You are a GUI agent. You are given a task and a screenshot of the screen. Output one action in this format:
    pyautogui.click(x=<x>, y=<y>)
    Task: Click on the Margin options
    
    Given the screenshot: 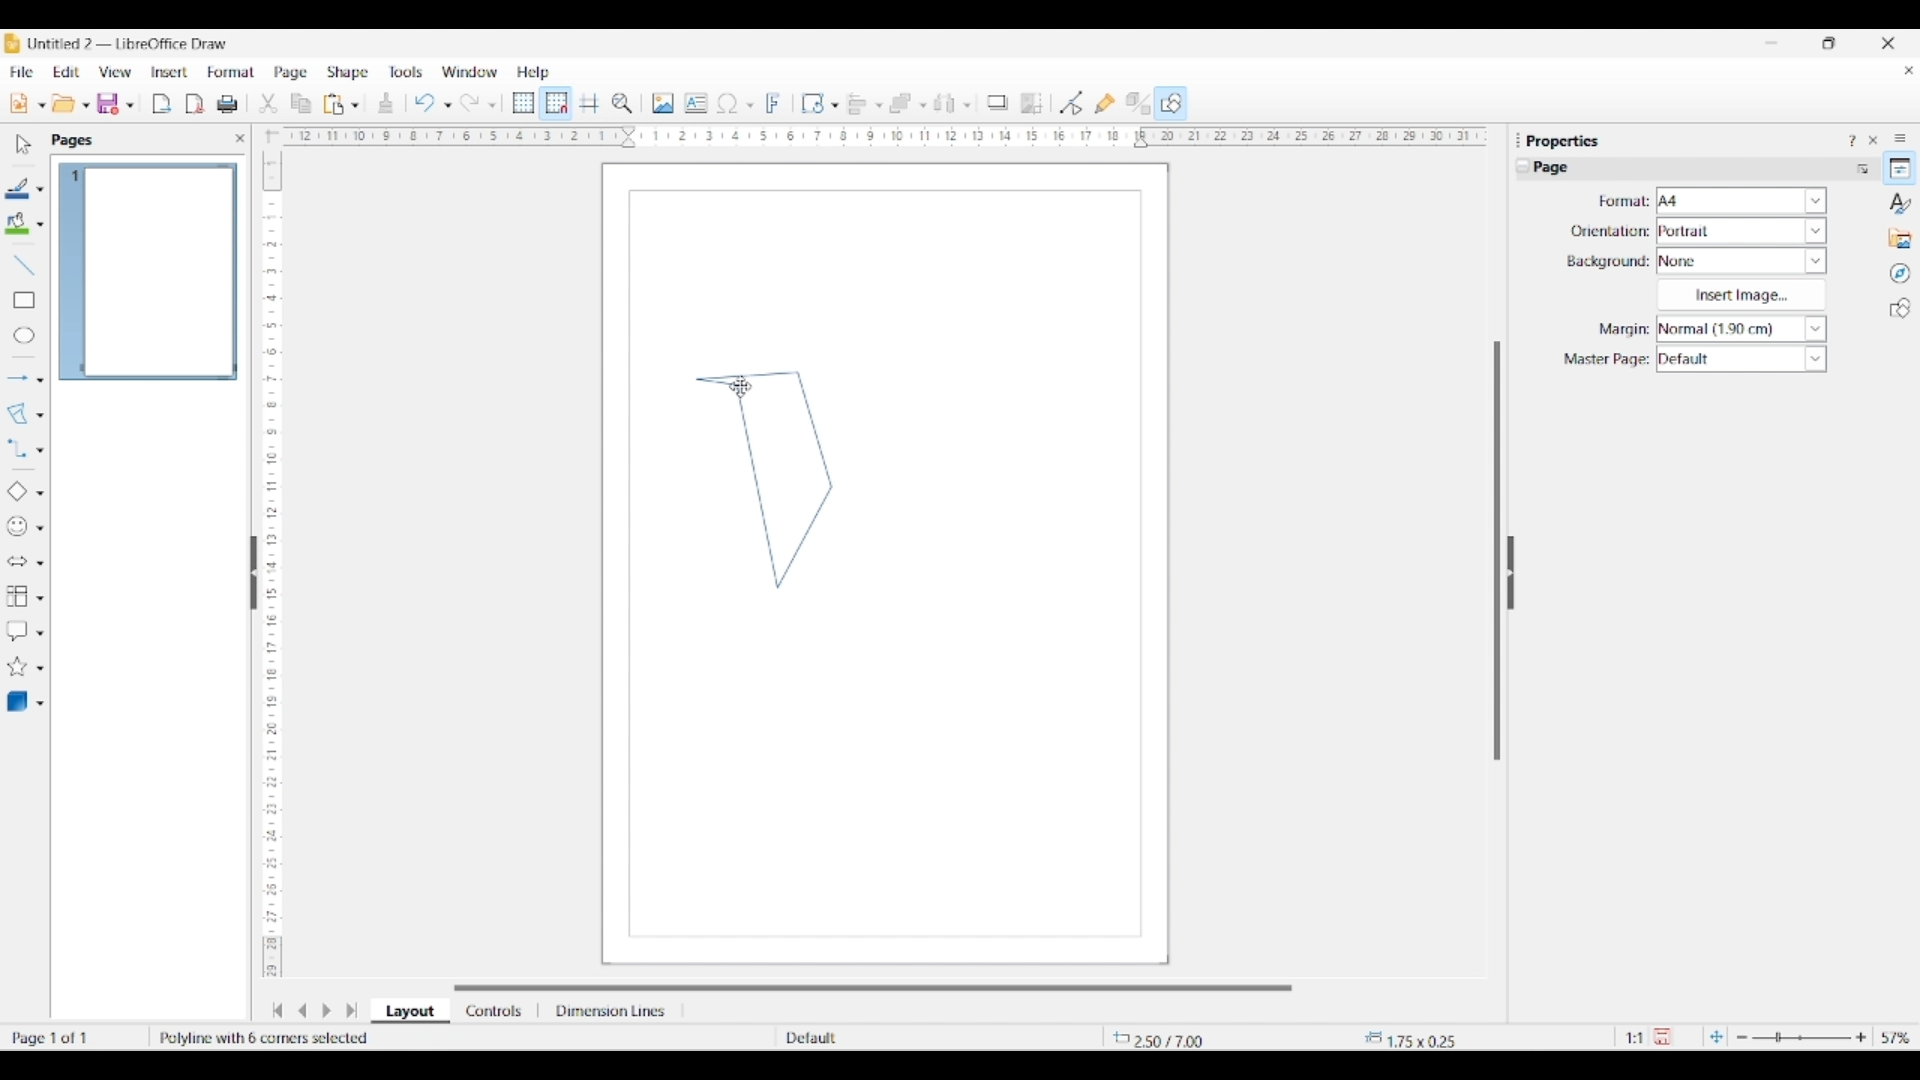 What is the action you would take?
    pyautogui.click(x=1741, y=329)
    